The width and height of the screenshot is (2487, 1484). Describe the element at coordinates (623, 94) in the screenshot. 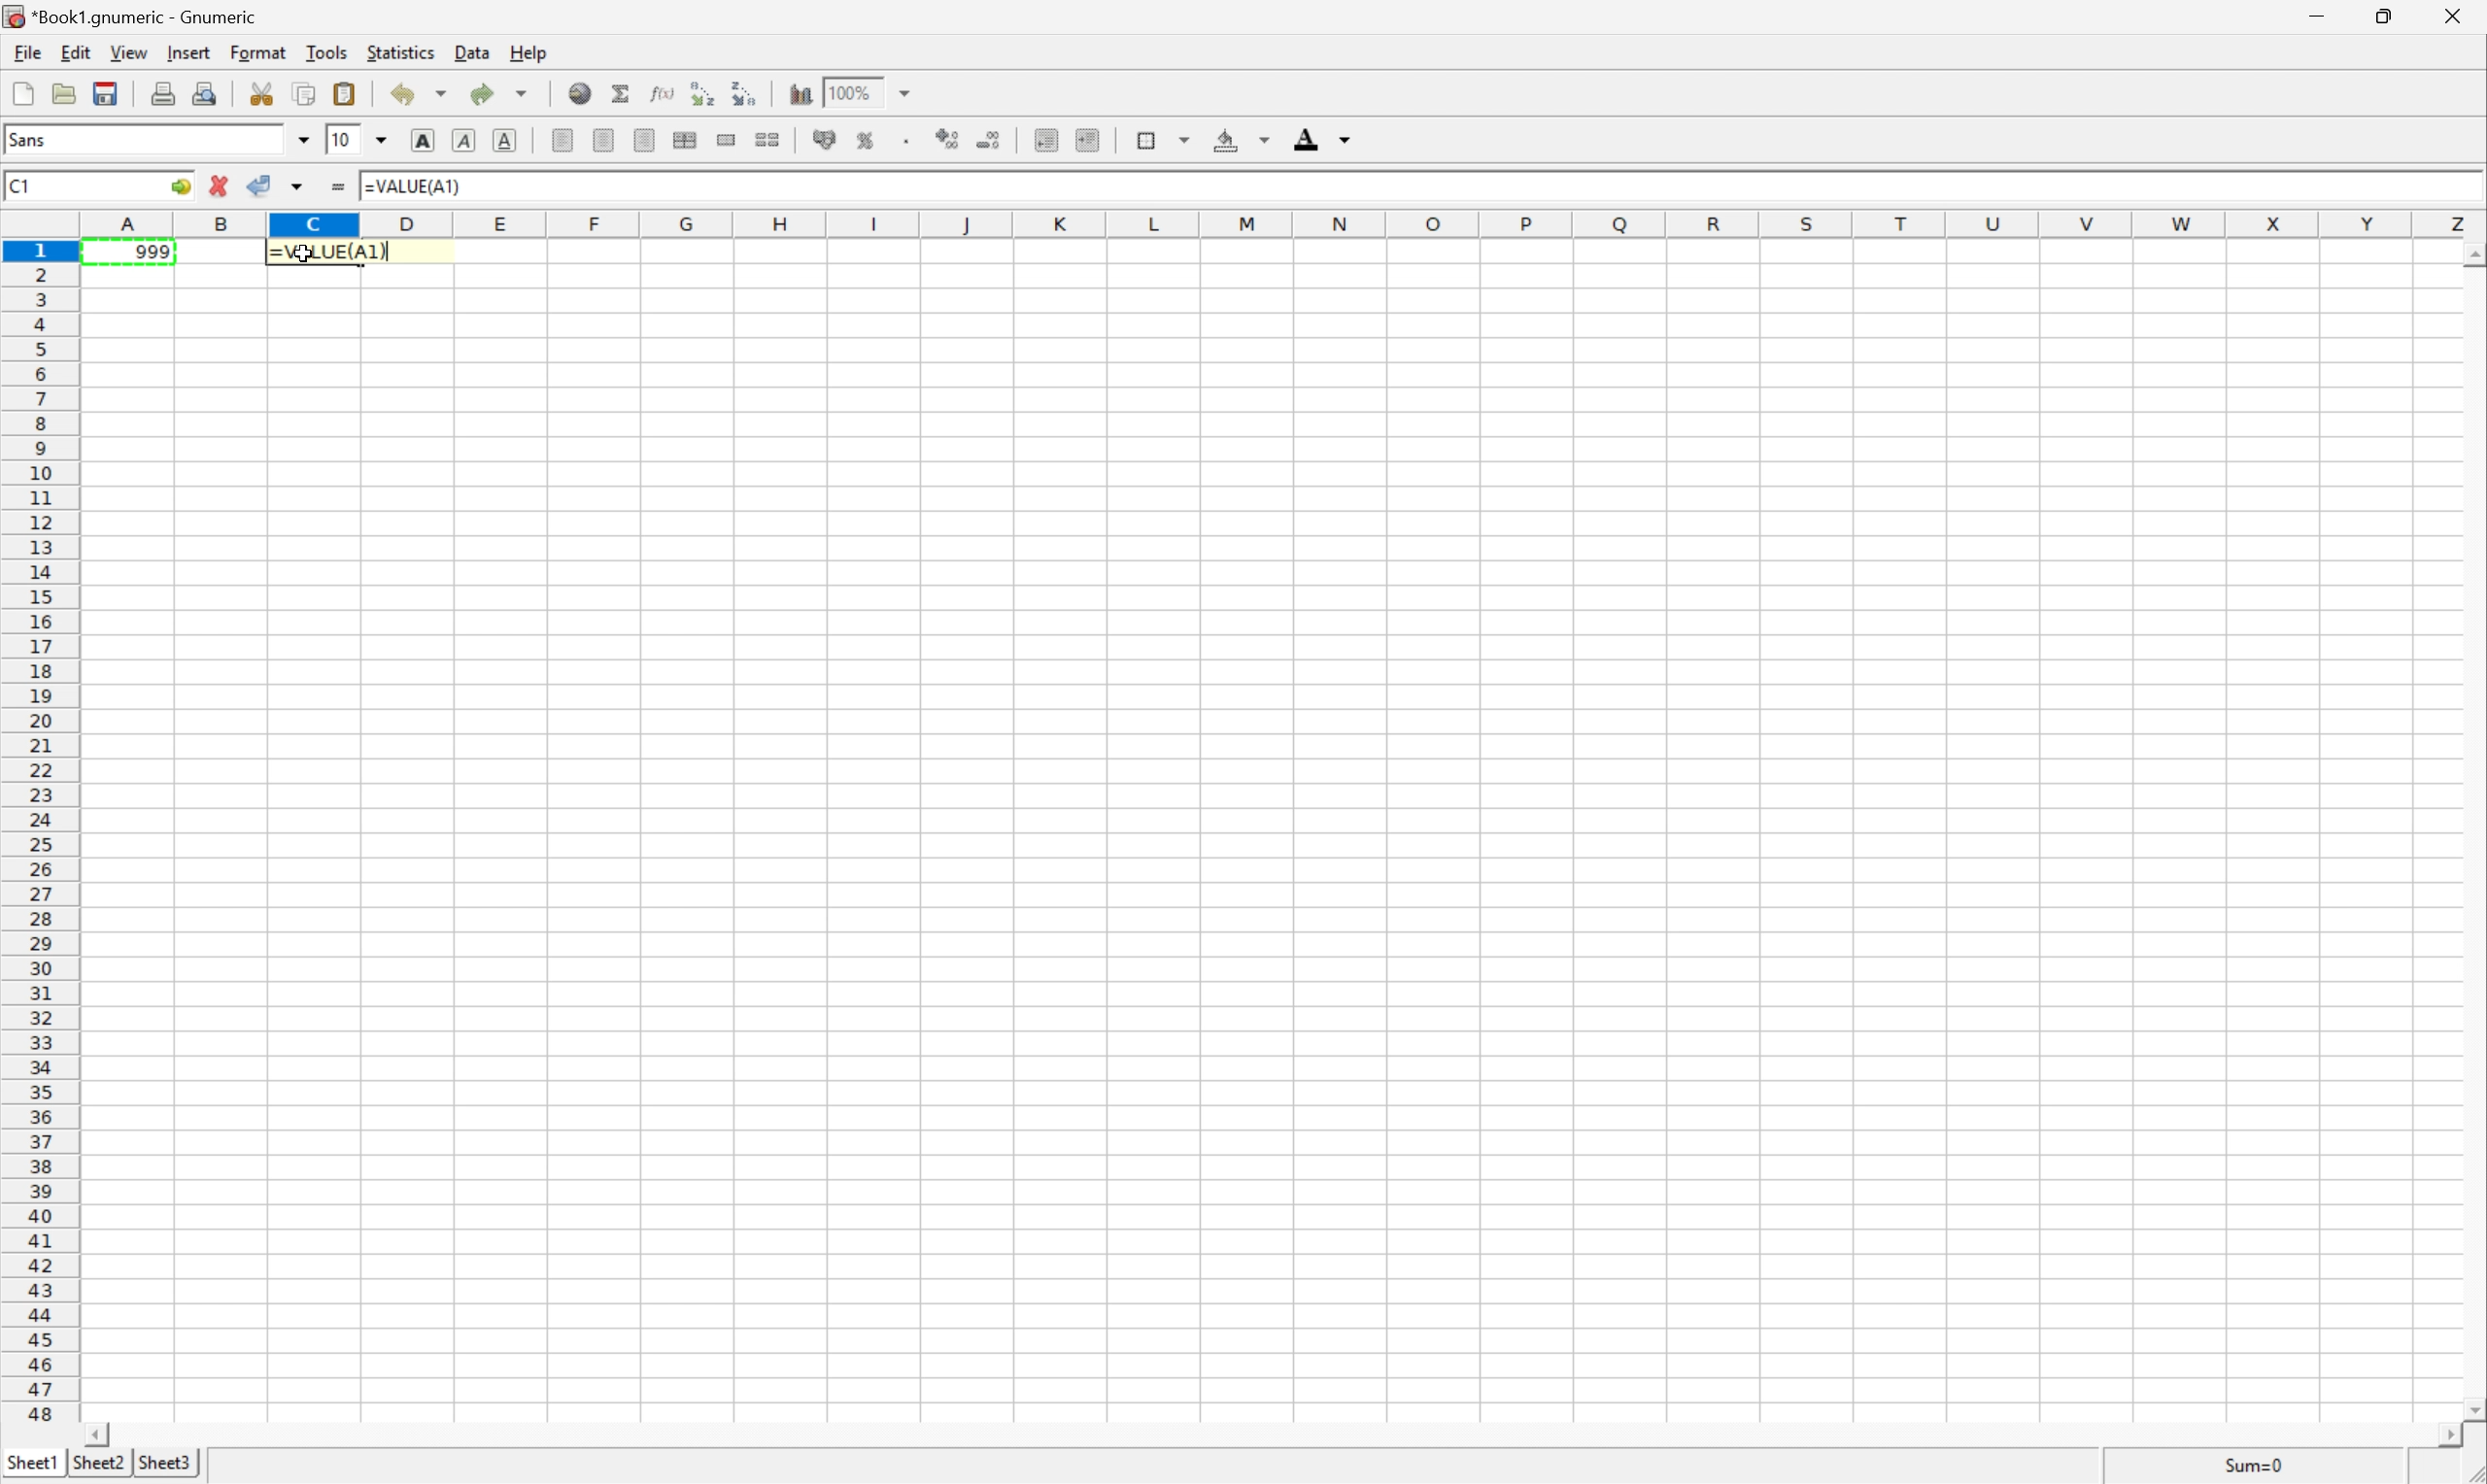

I see `sum in current cell` at that location.